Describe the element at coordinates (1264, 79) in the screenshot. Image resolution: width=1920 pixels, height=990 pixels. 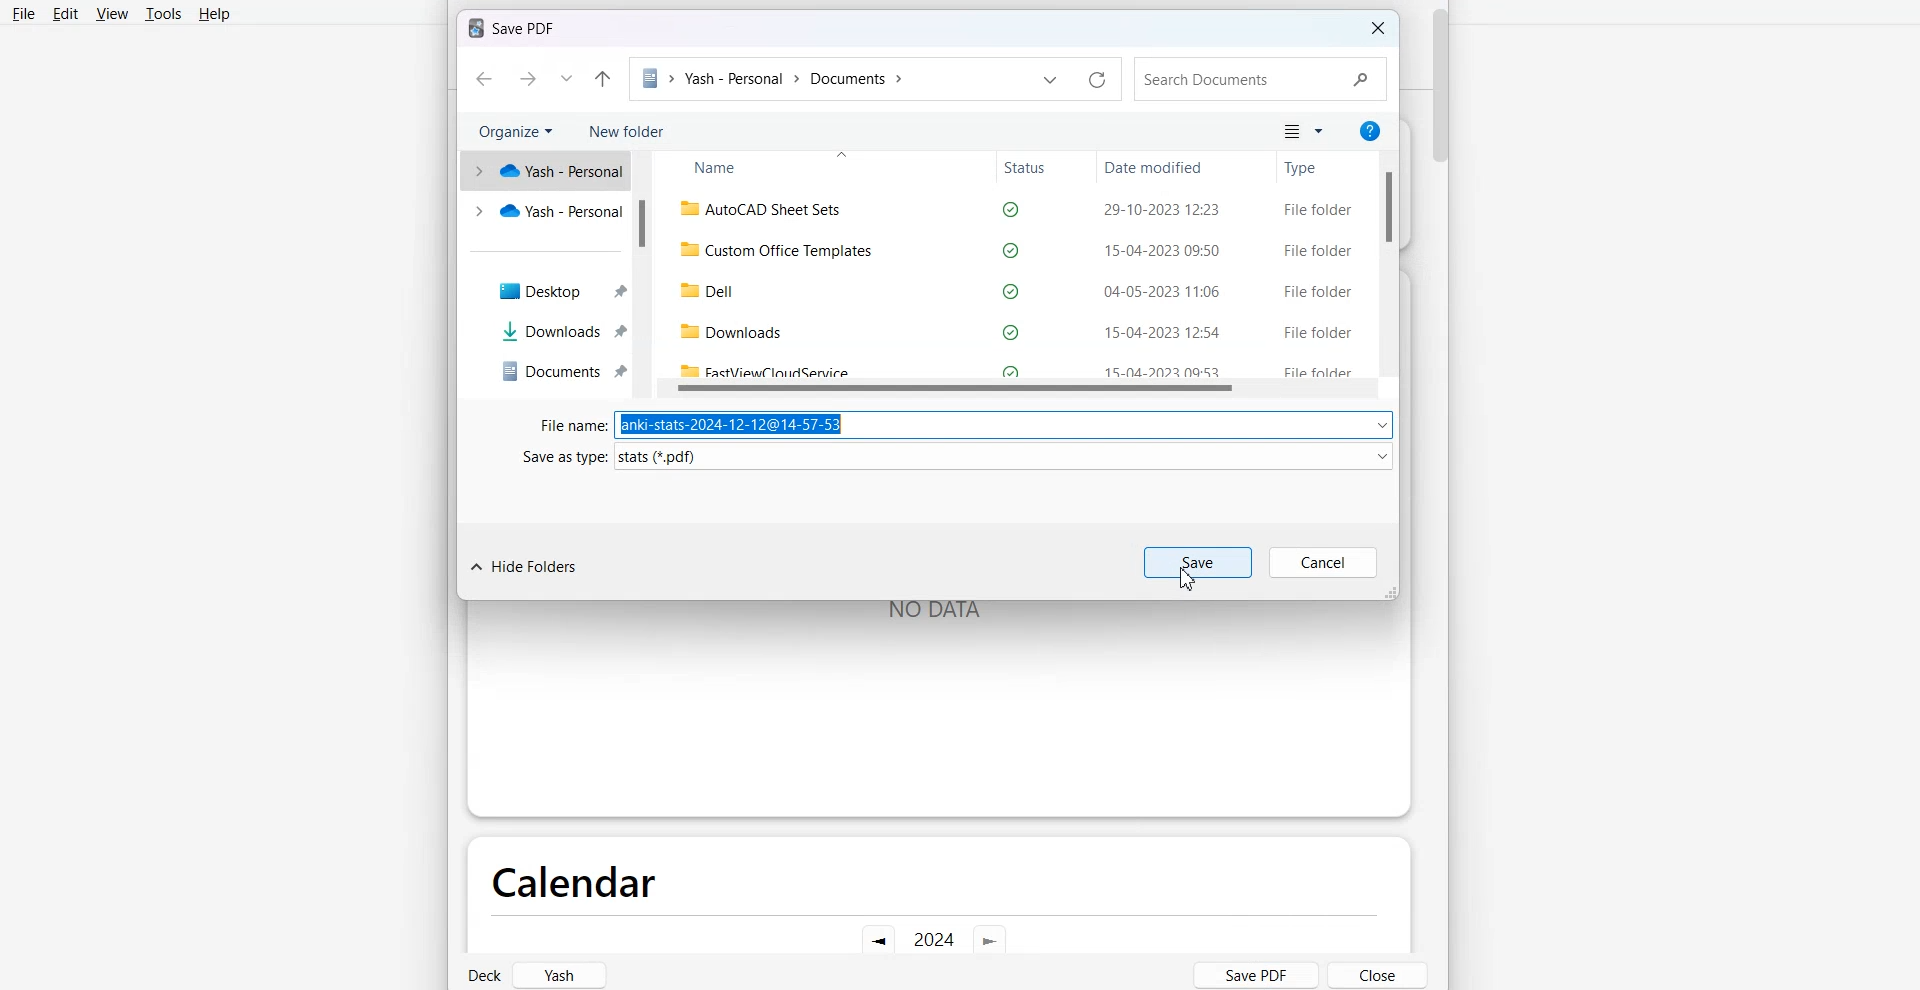
I see `Search document` at that location.